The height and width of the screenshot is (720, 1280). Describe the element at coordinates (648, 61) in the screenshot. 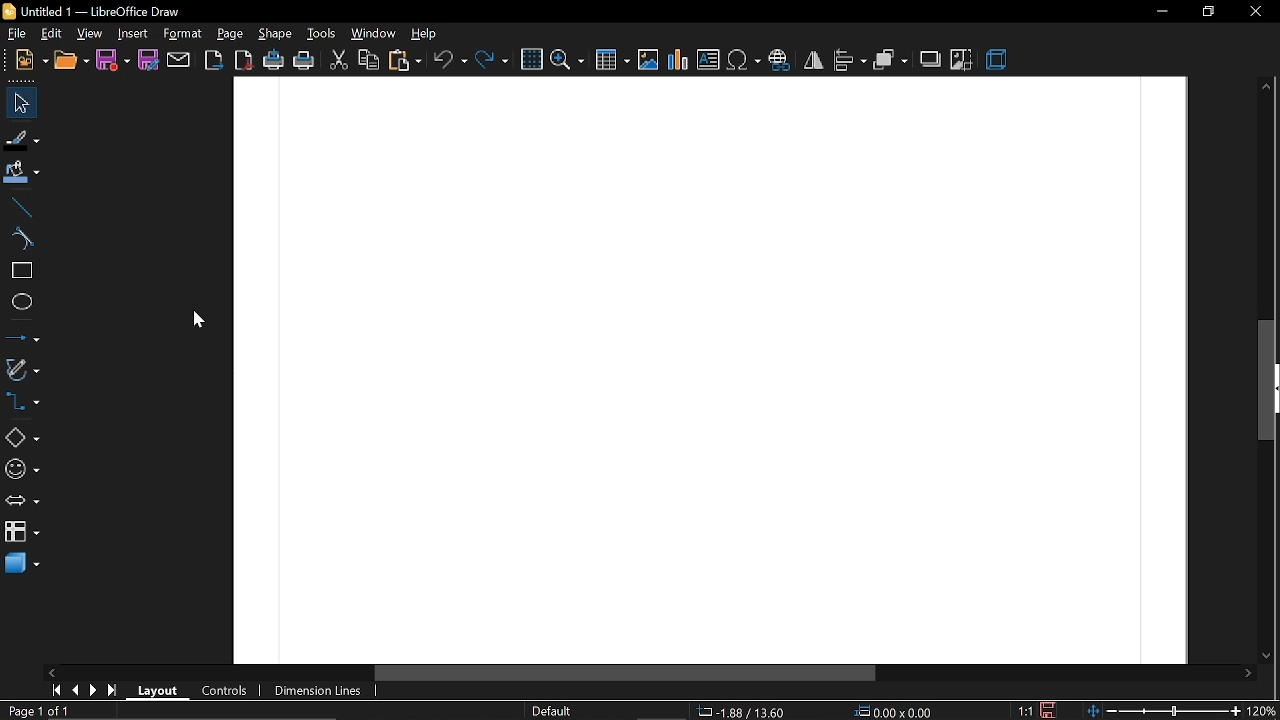

I see `insert image` at that location.